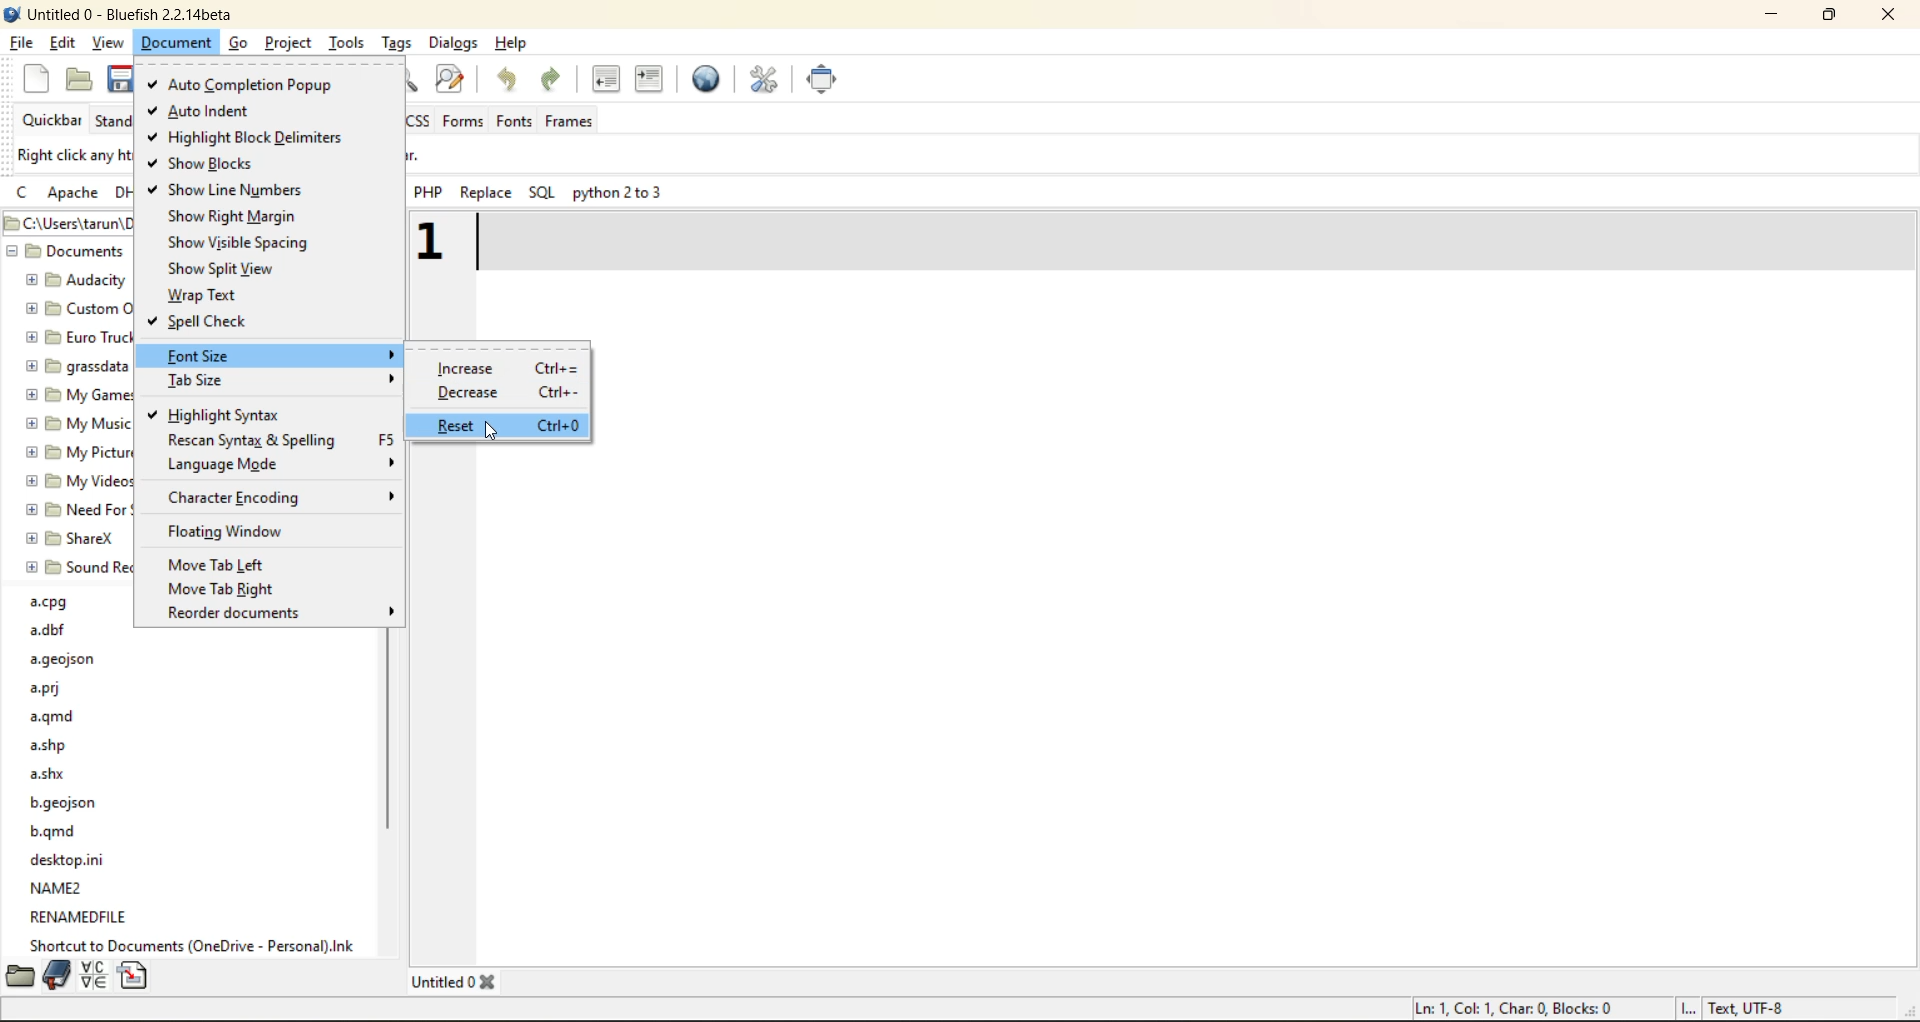 The width and height of the screenshot is (1920, 1022). I want to click on go, so click(239, 43).